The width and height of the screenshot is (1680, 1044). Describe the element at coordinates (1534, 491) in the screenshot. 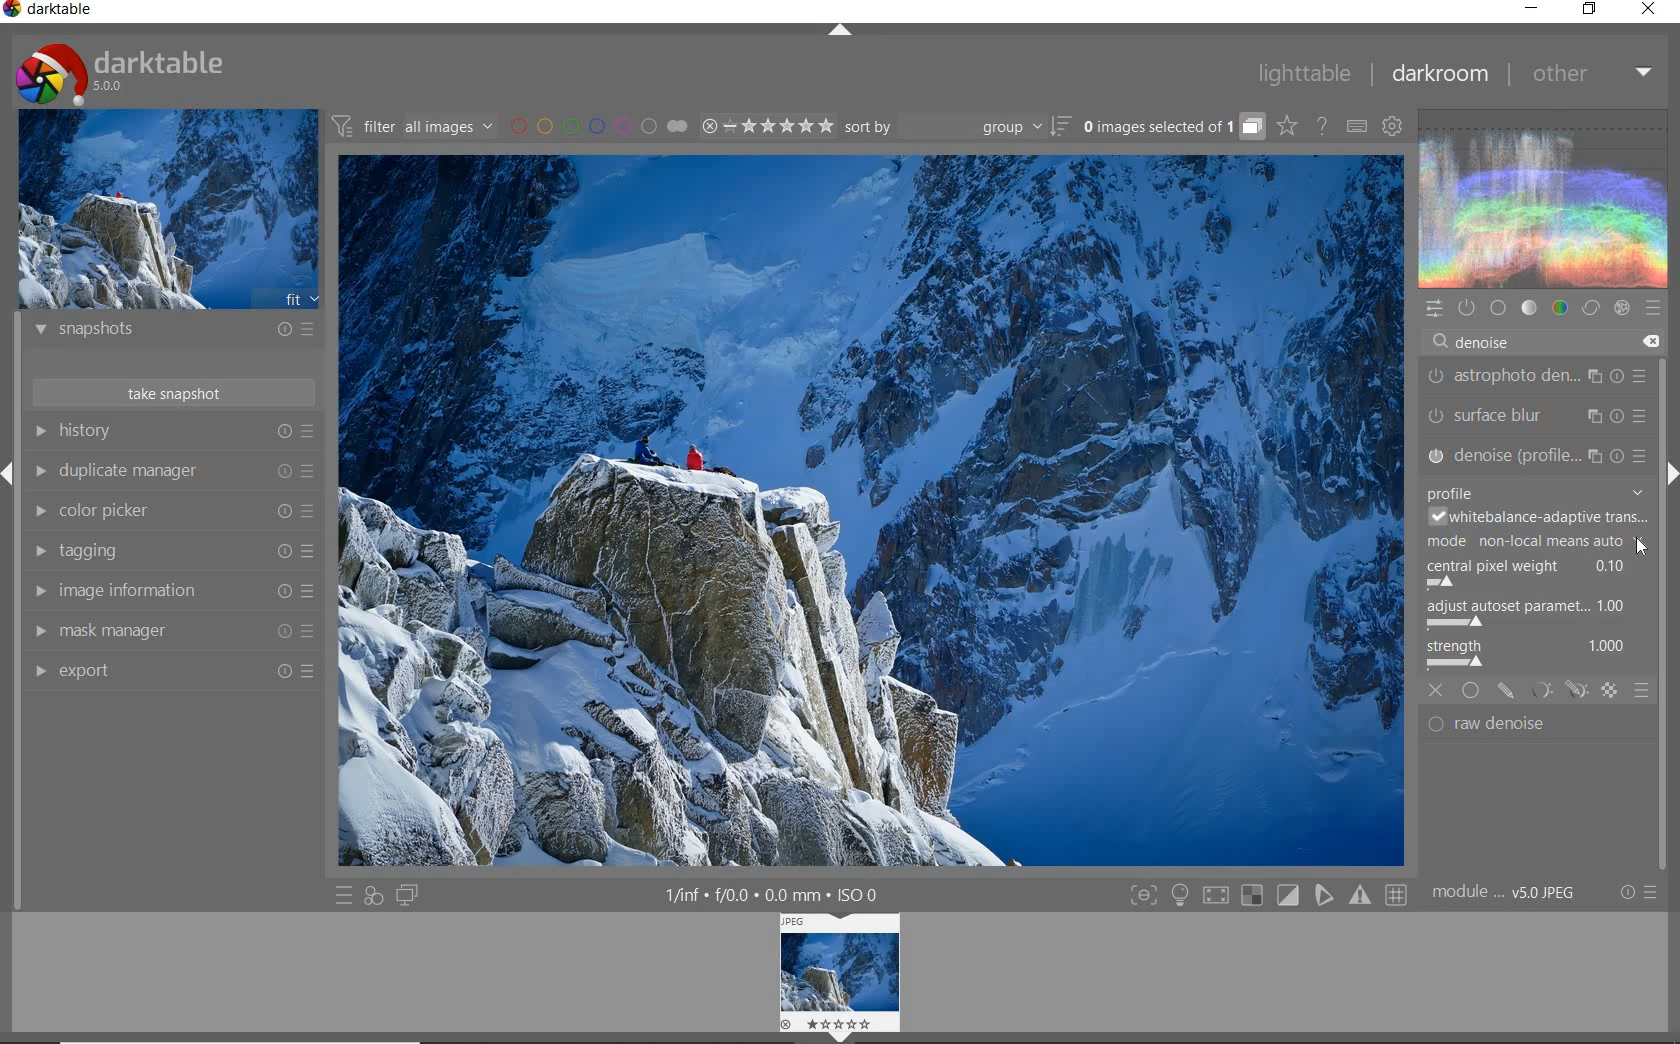

I see `profile` at that location.